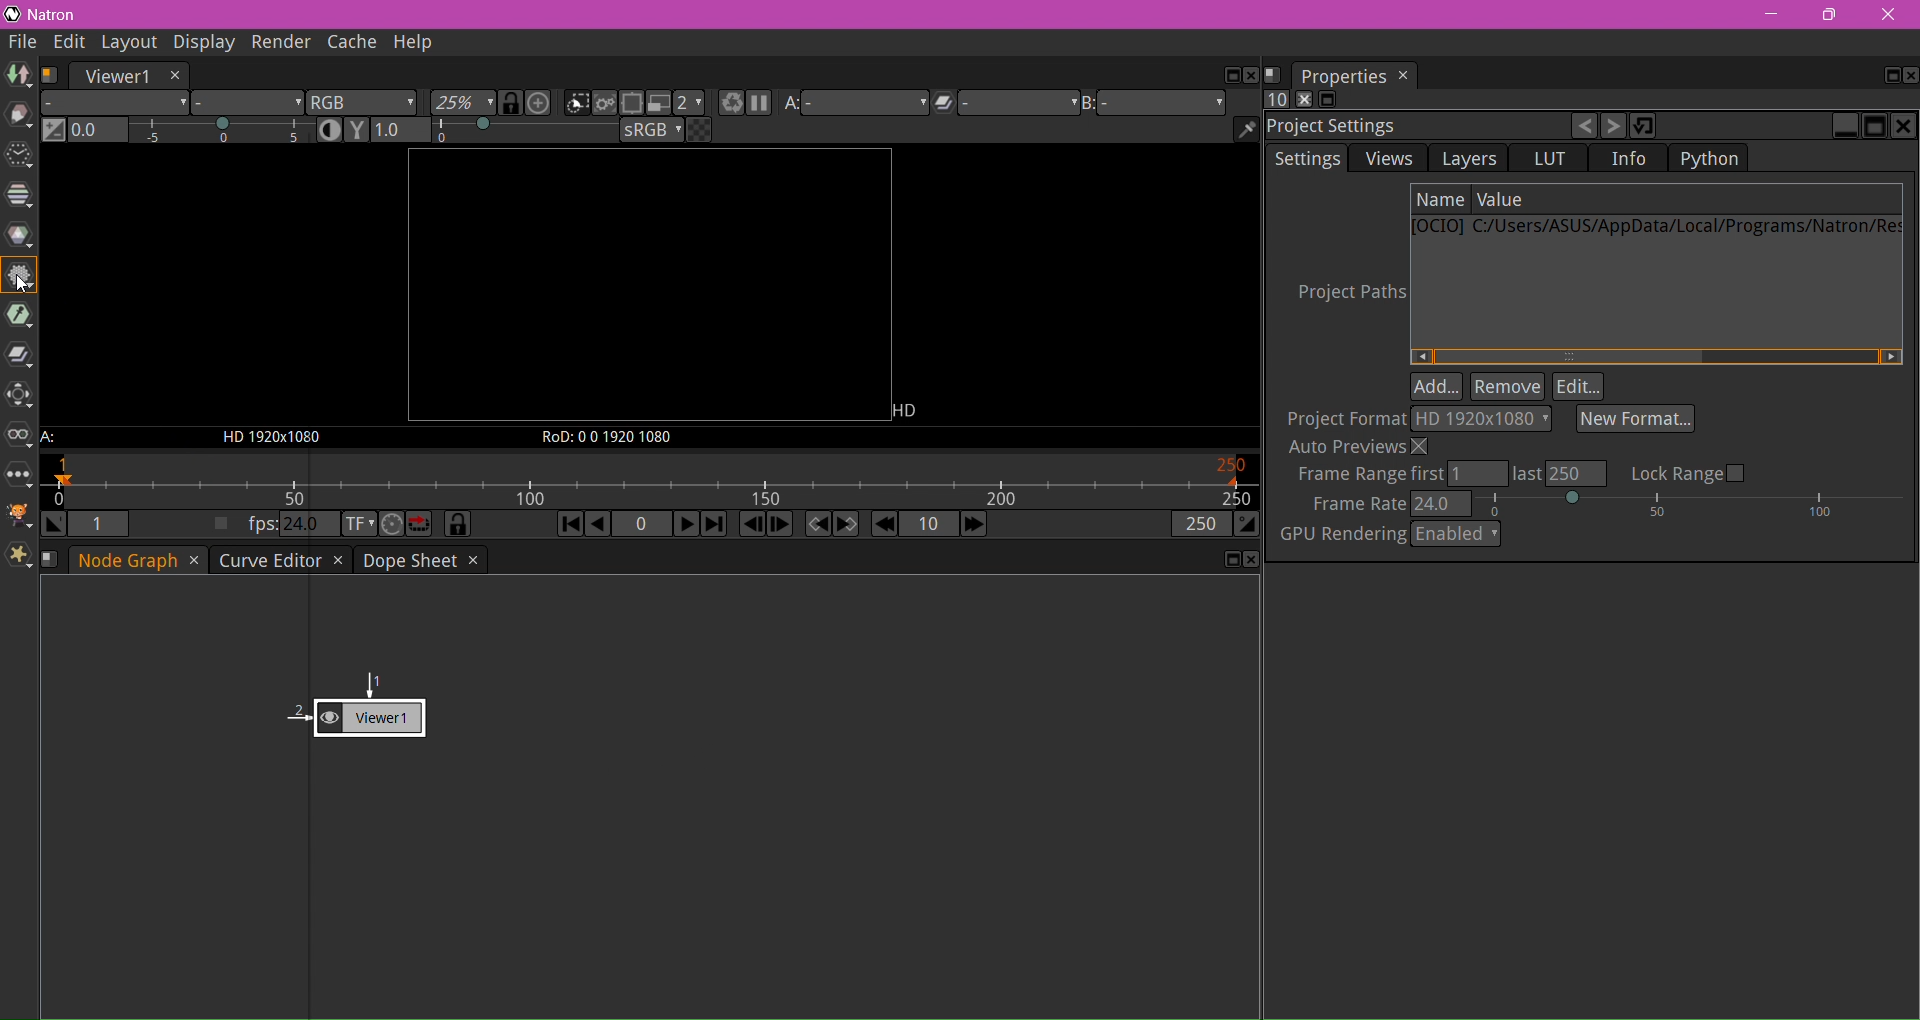 This screenshot has height=1020, width=1920. Describe the element at coordinates (19, 116) in the screenshot. I see `Draw` at that location.